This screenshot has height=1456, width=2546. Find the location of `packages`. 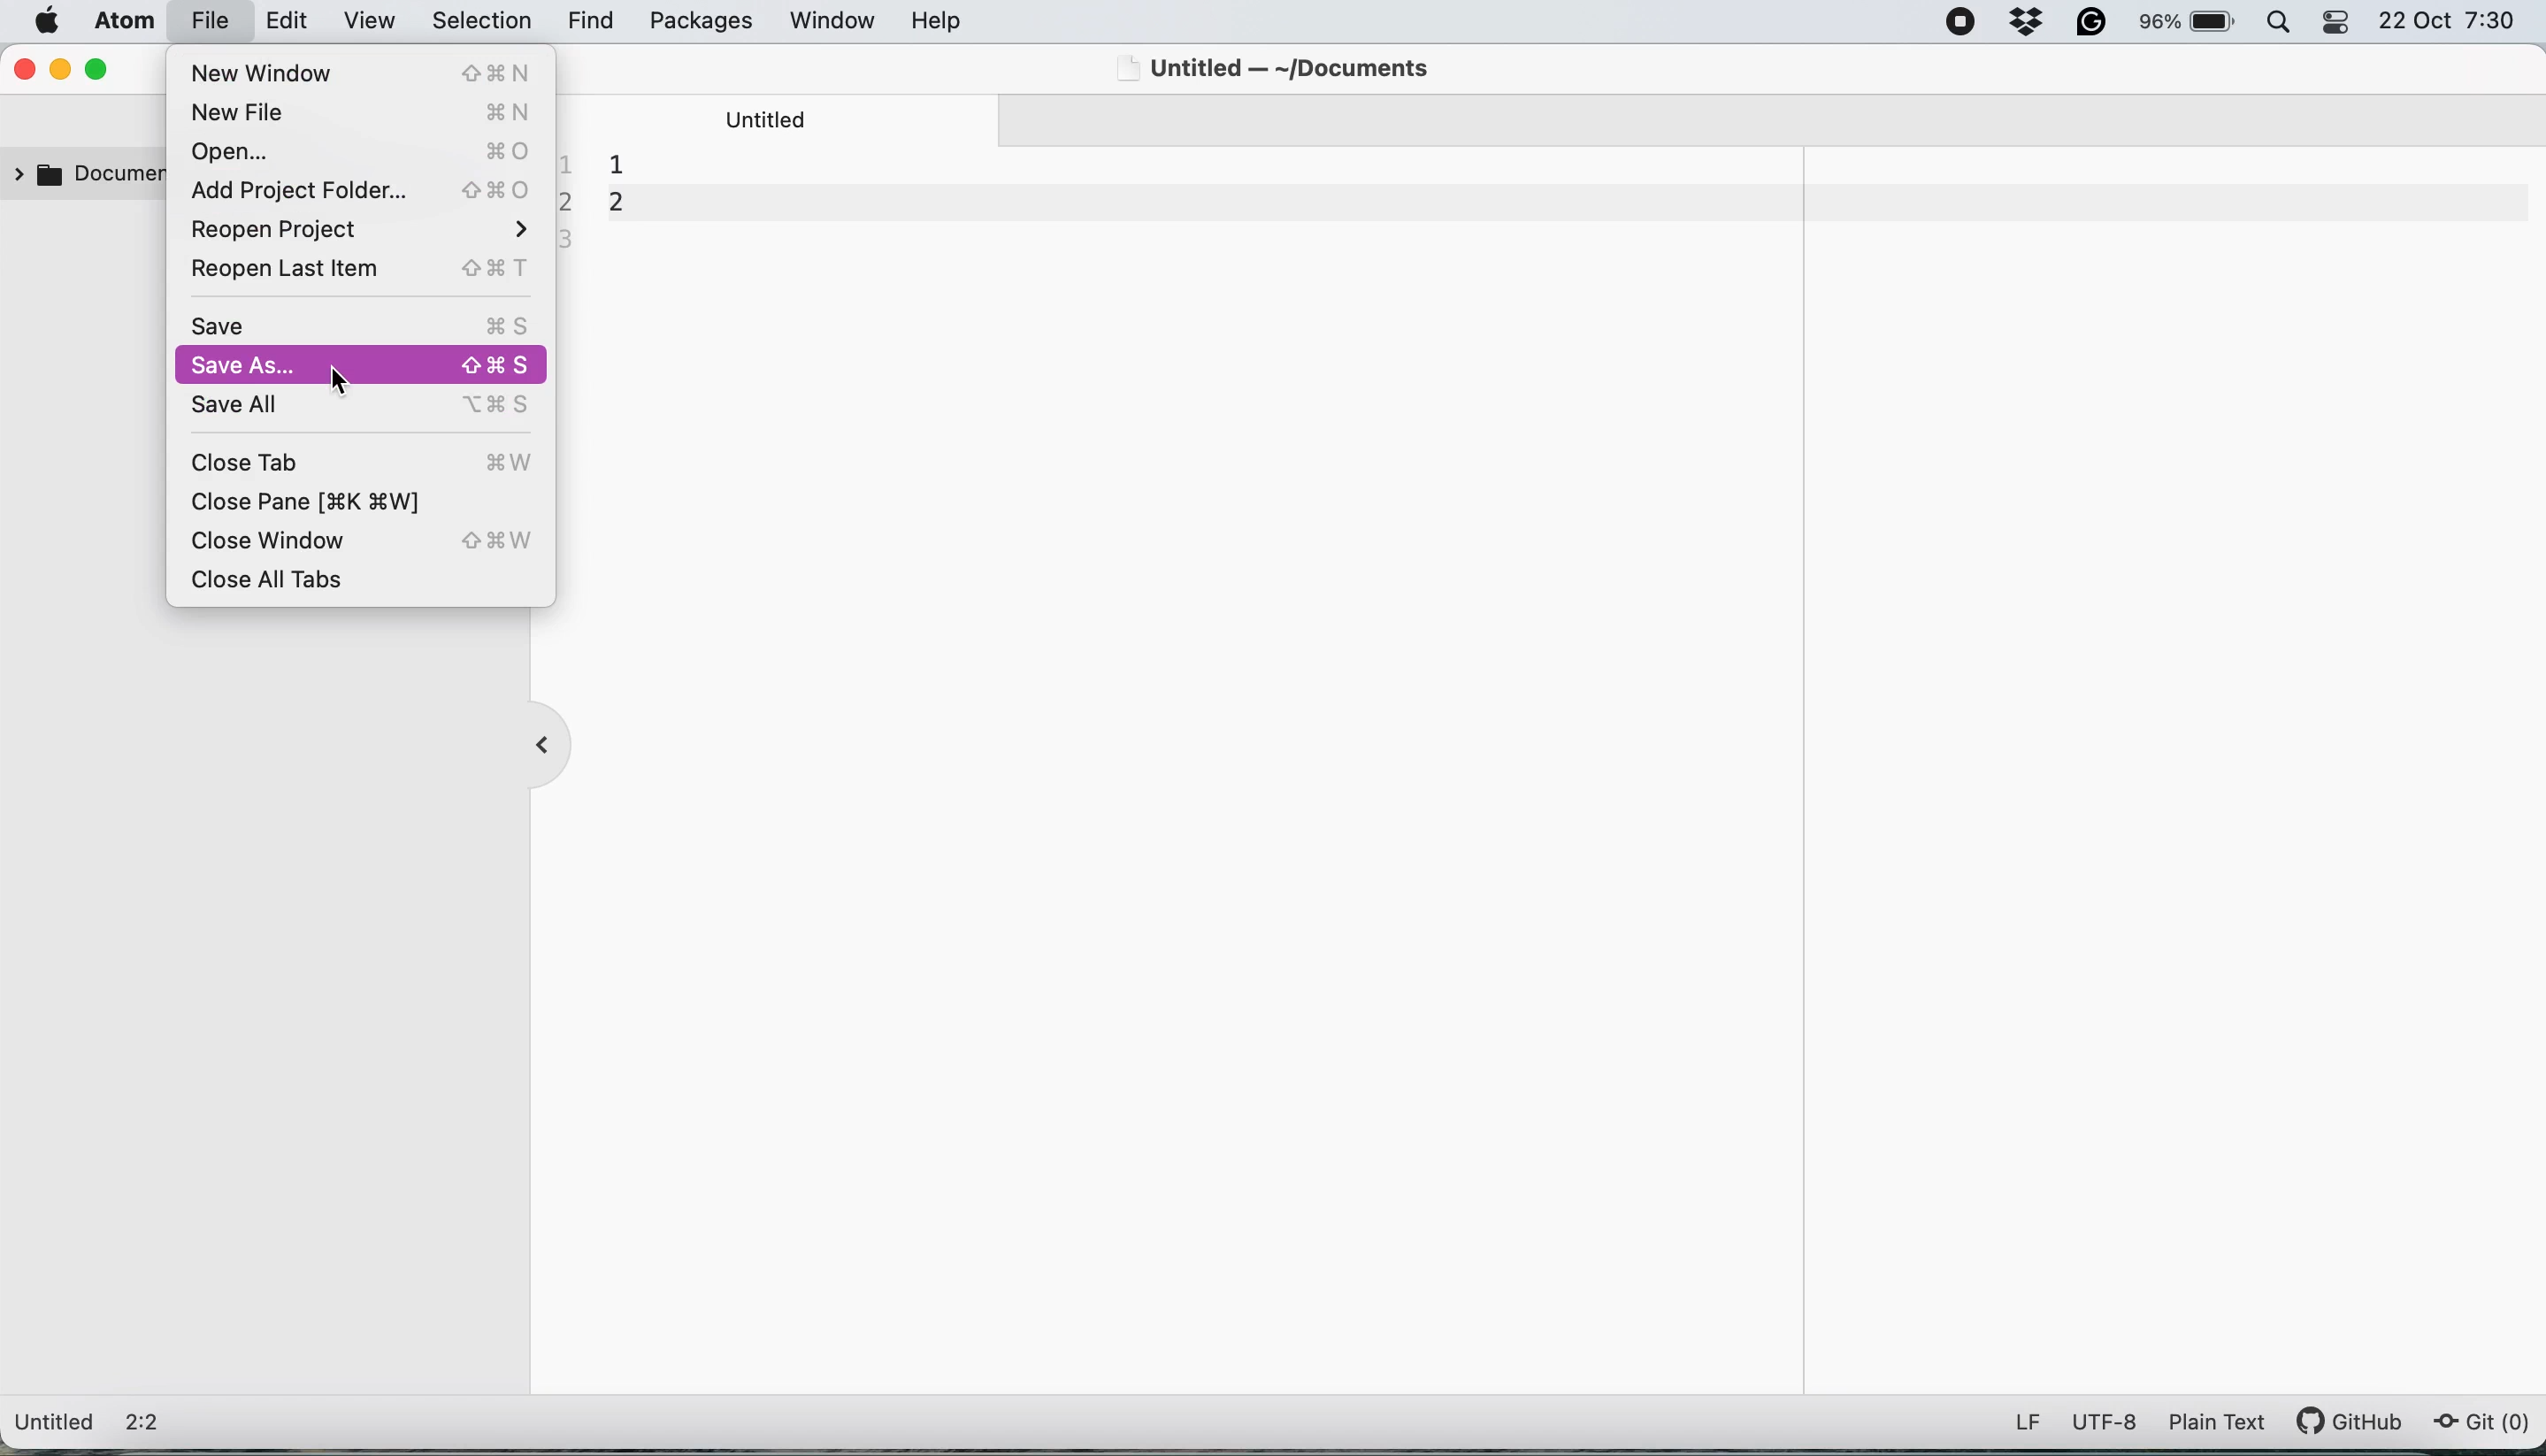

packages is located at coordinates (702, 22).